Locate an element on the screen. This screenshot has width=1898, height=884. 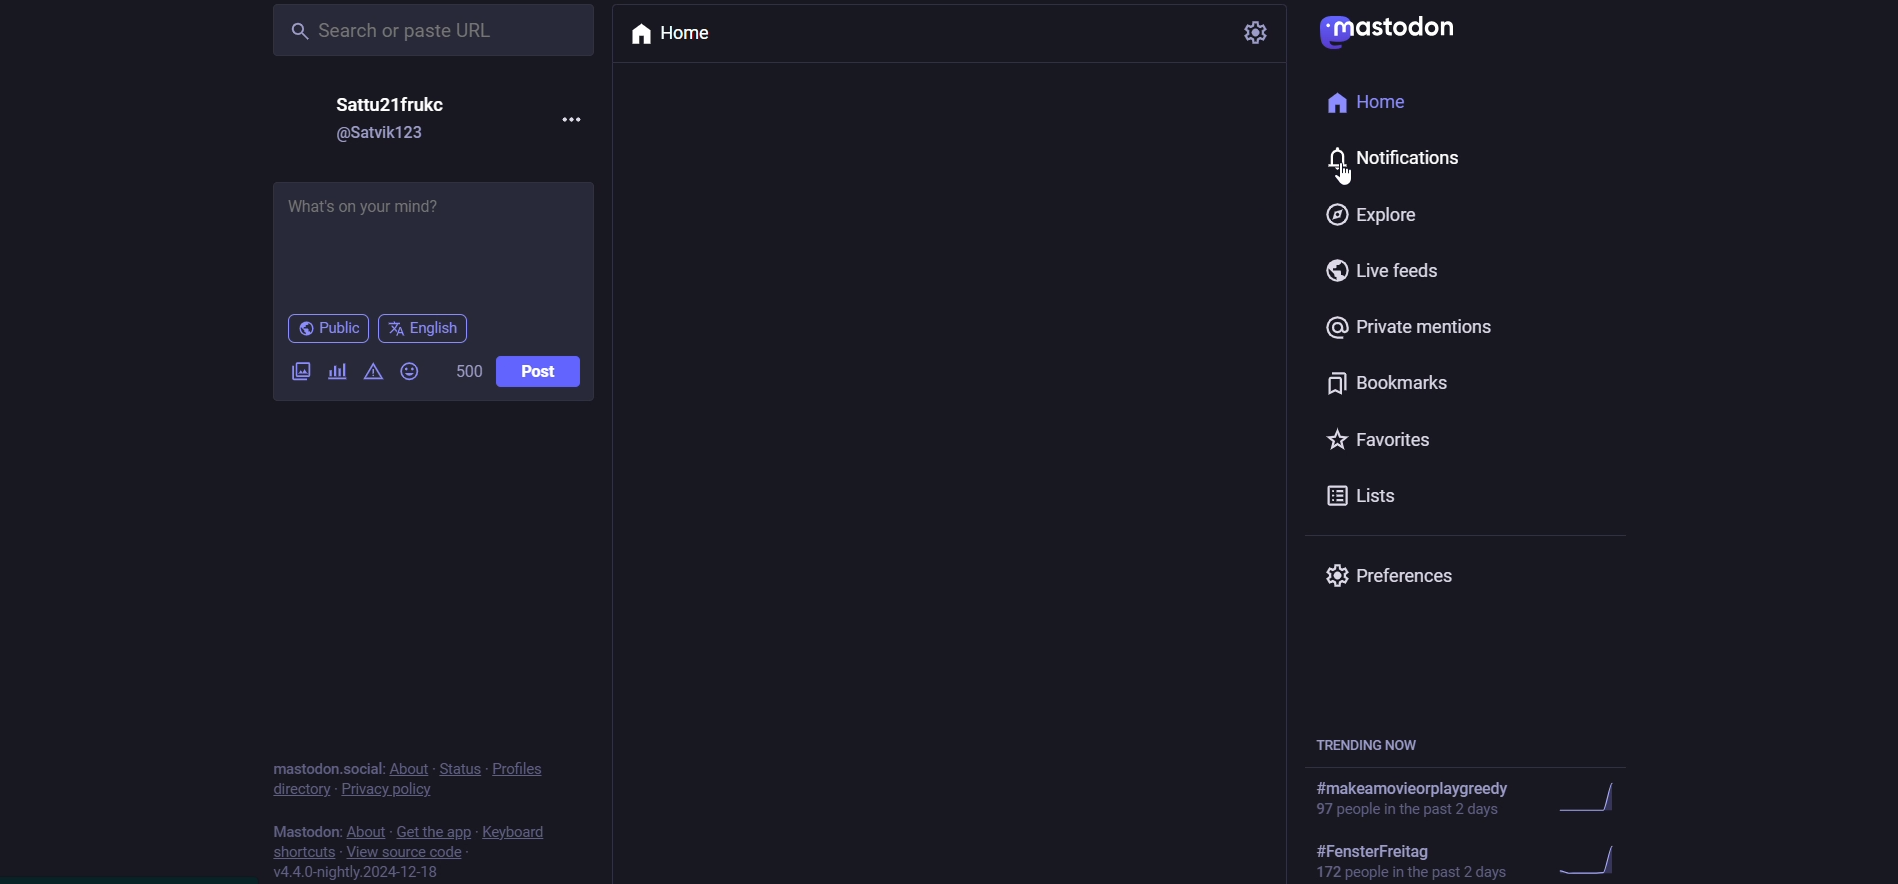
get the app is located at coordinates (437, 833).